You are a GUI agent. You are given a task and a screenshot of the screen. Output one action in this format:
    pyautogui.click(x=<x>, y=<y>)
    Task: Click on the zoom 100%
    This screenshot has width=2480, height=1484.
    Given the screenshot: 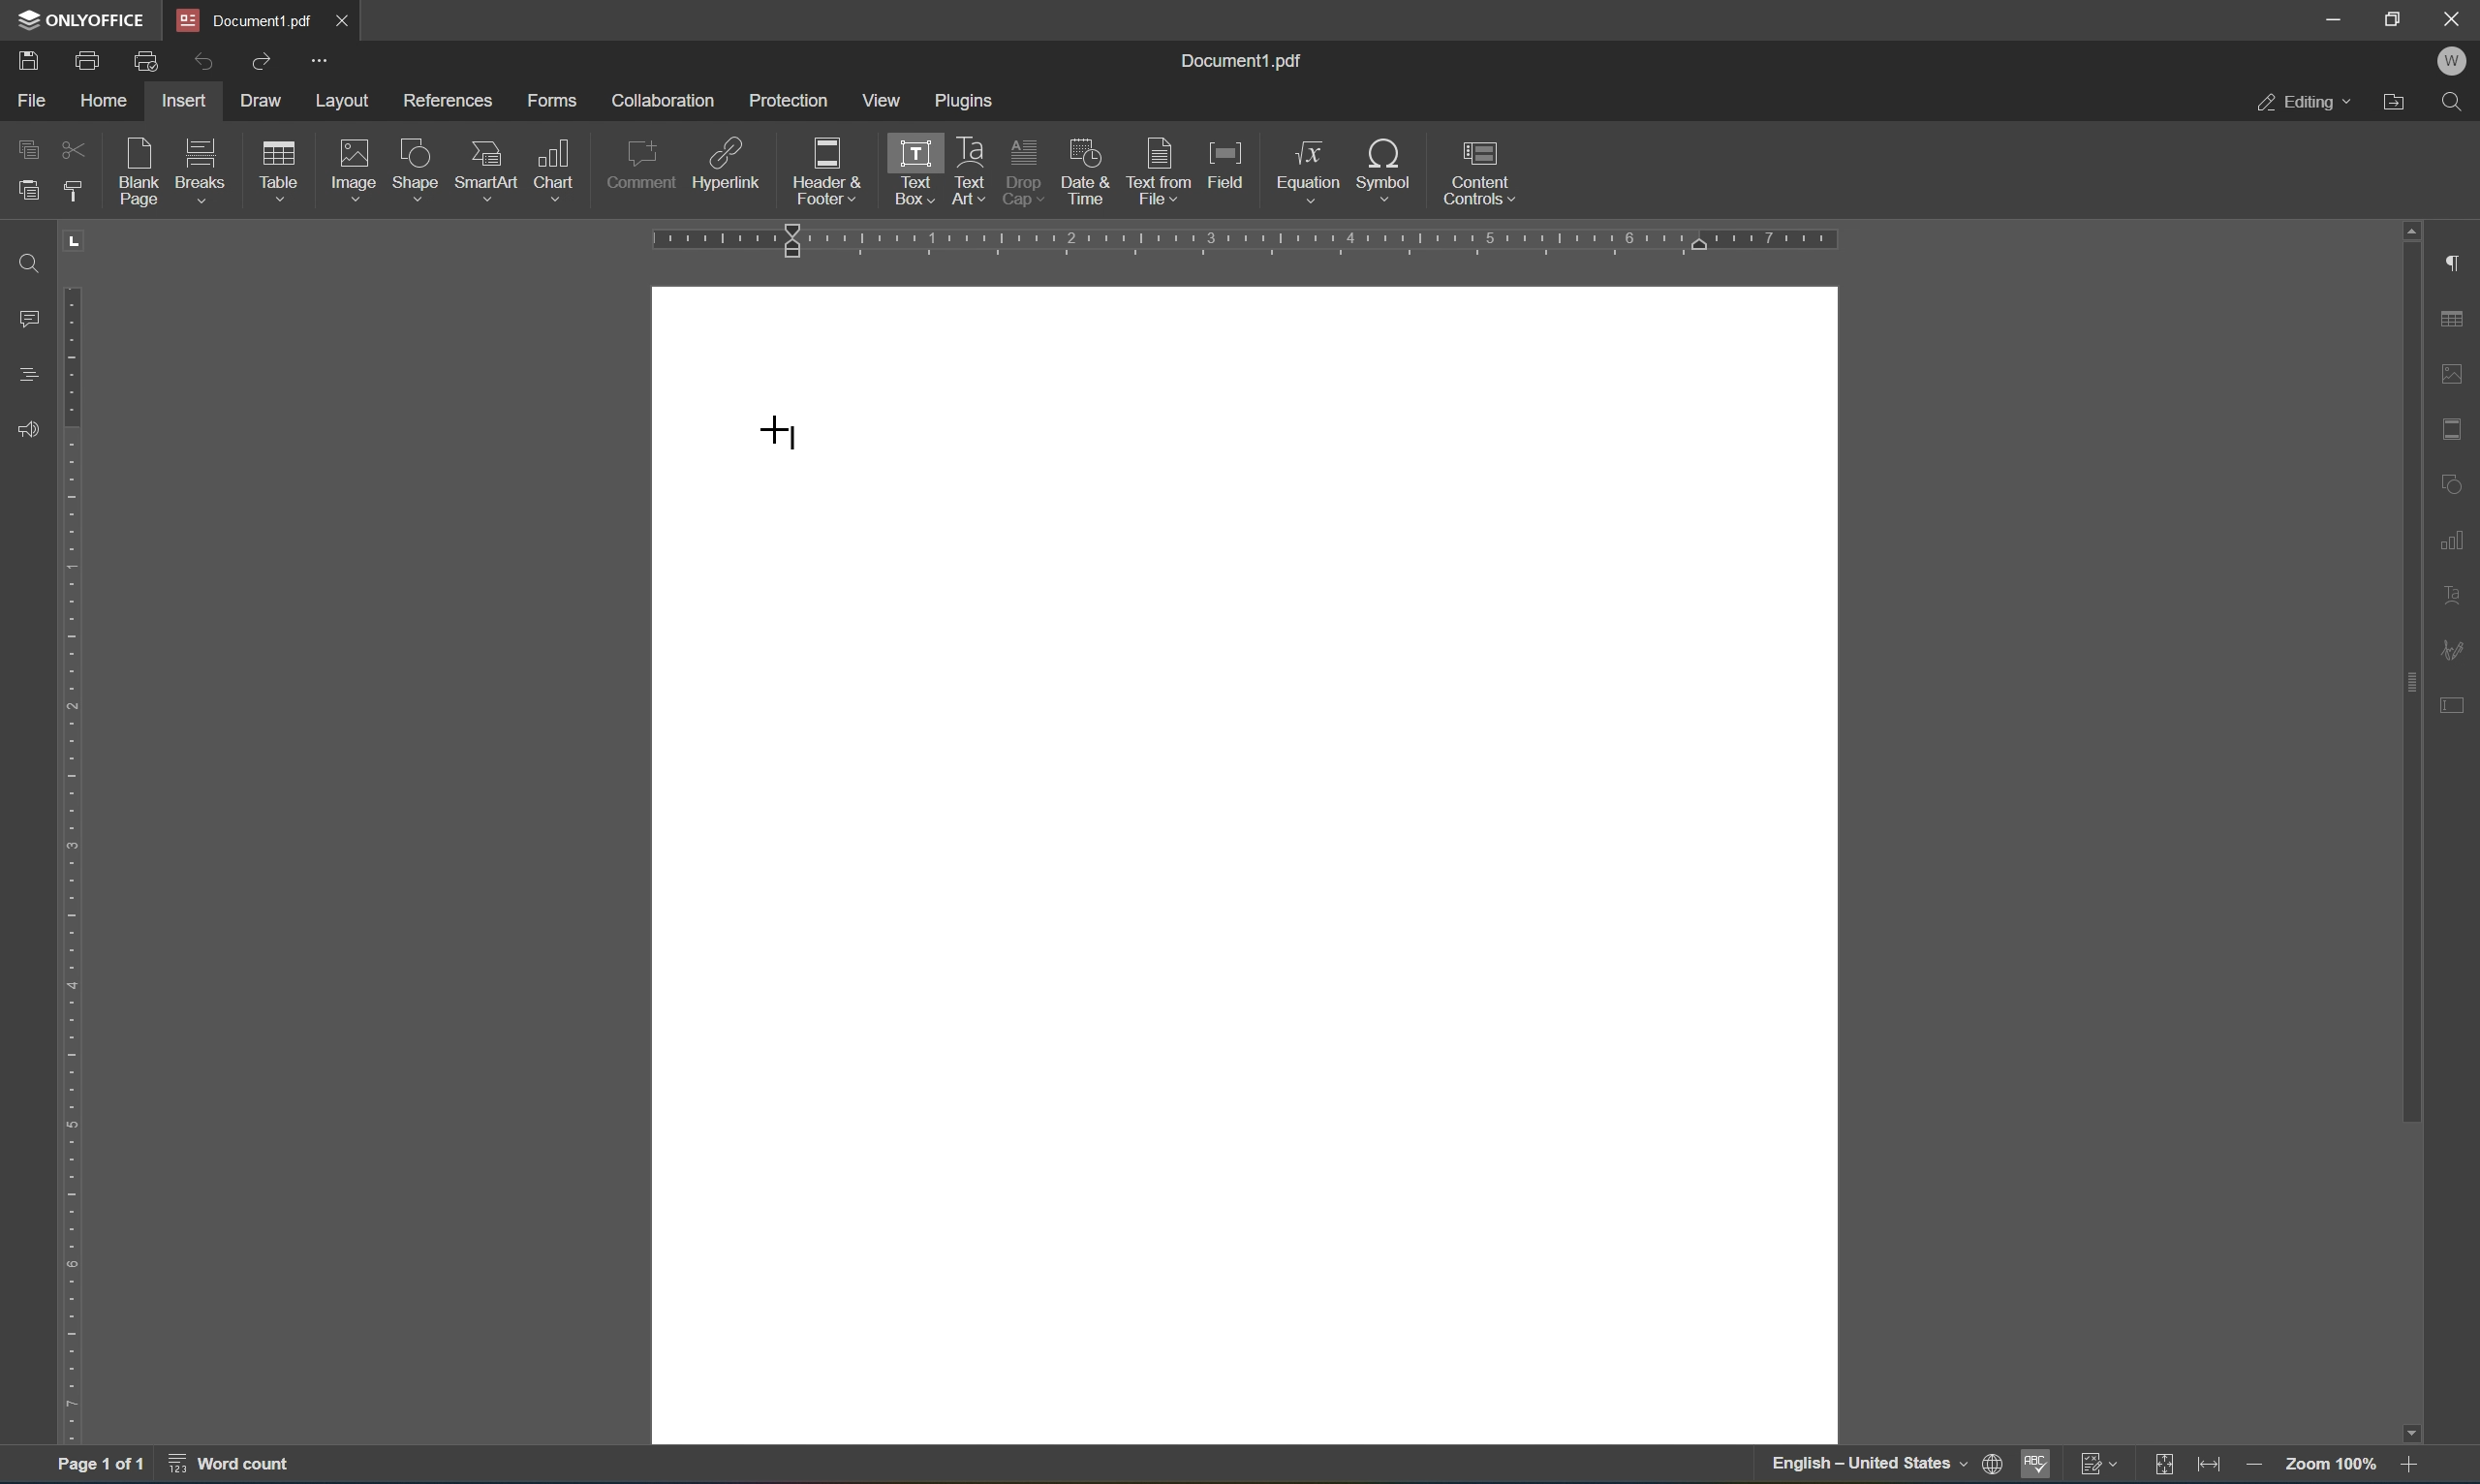 What is the action you would take?
    pyautogui.click(x=2331, y=1468)
    